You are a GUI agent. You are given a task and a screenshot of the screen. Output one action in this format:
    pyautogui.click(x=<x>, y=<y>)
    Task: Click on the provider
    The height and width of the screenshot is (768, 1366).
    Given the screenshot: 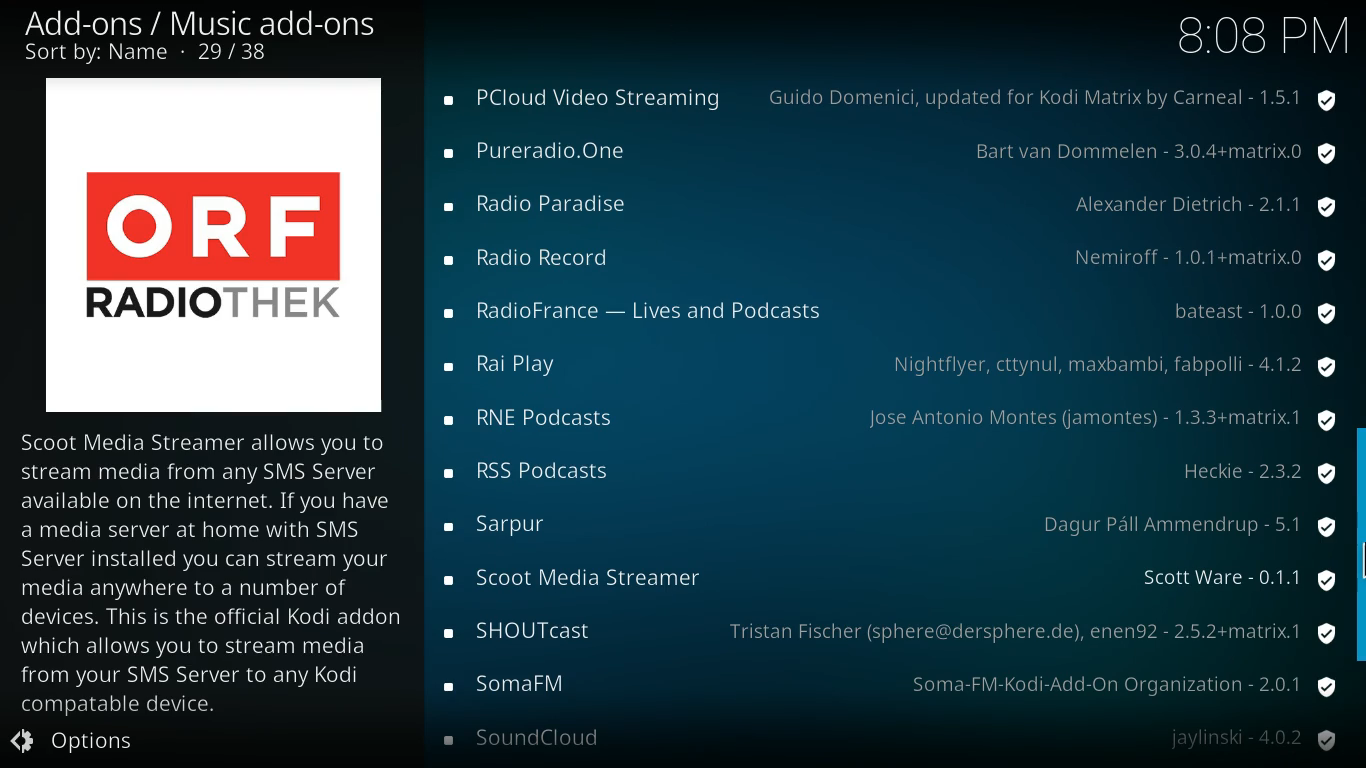 What is the action you would take?
    pyautogui.click(x=1150, y=155)
    